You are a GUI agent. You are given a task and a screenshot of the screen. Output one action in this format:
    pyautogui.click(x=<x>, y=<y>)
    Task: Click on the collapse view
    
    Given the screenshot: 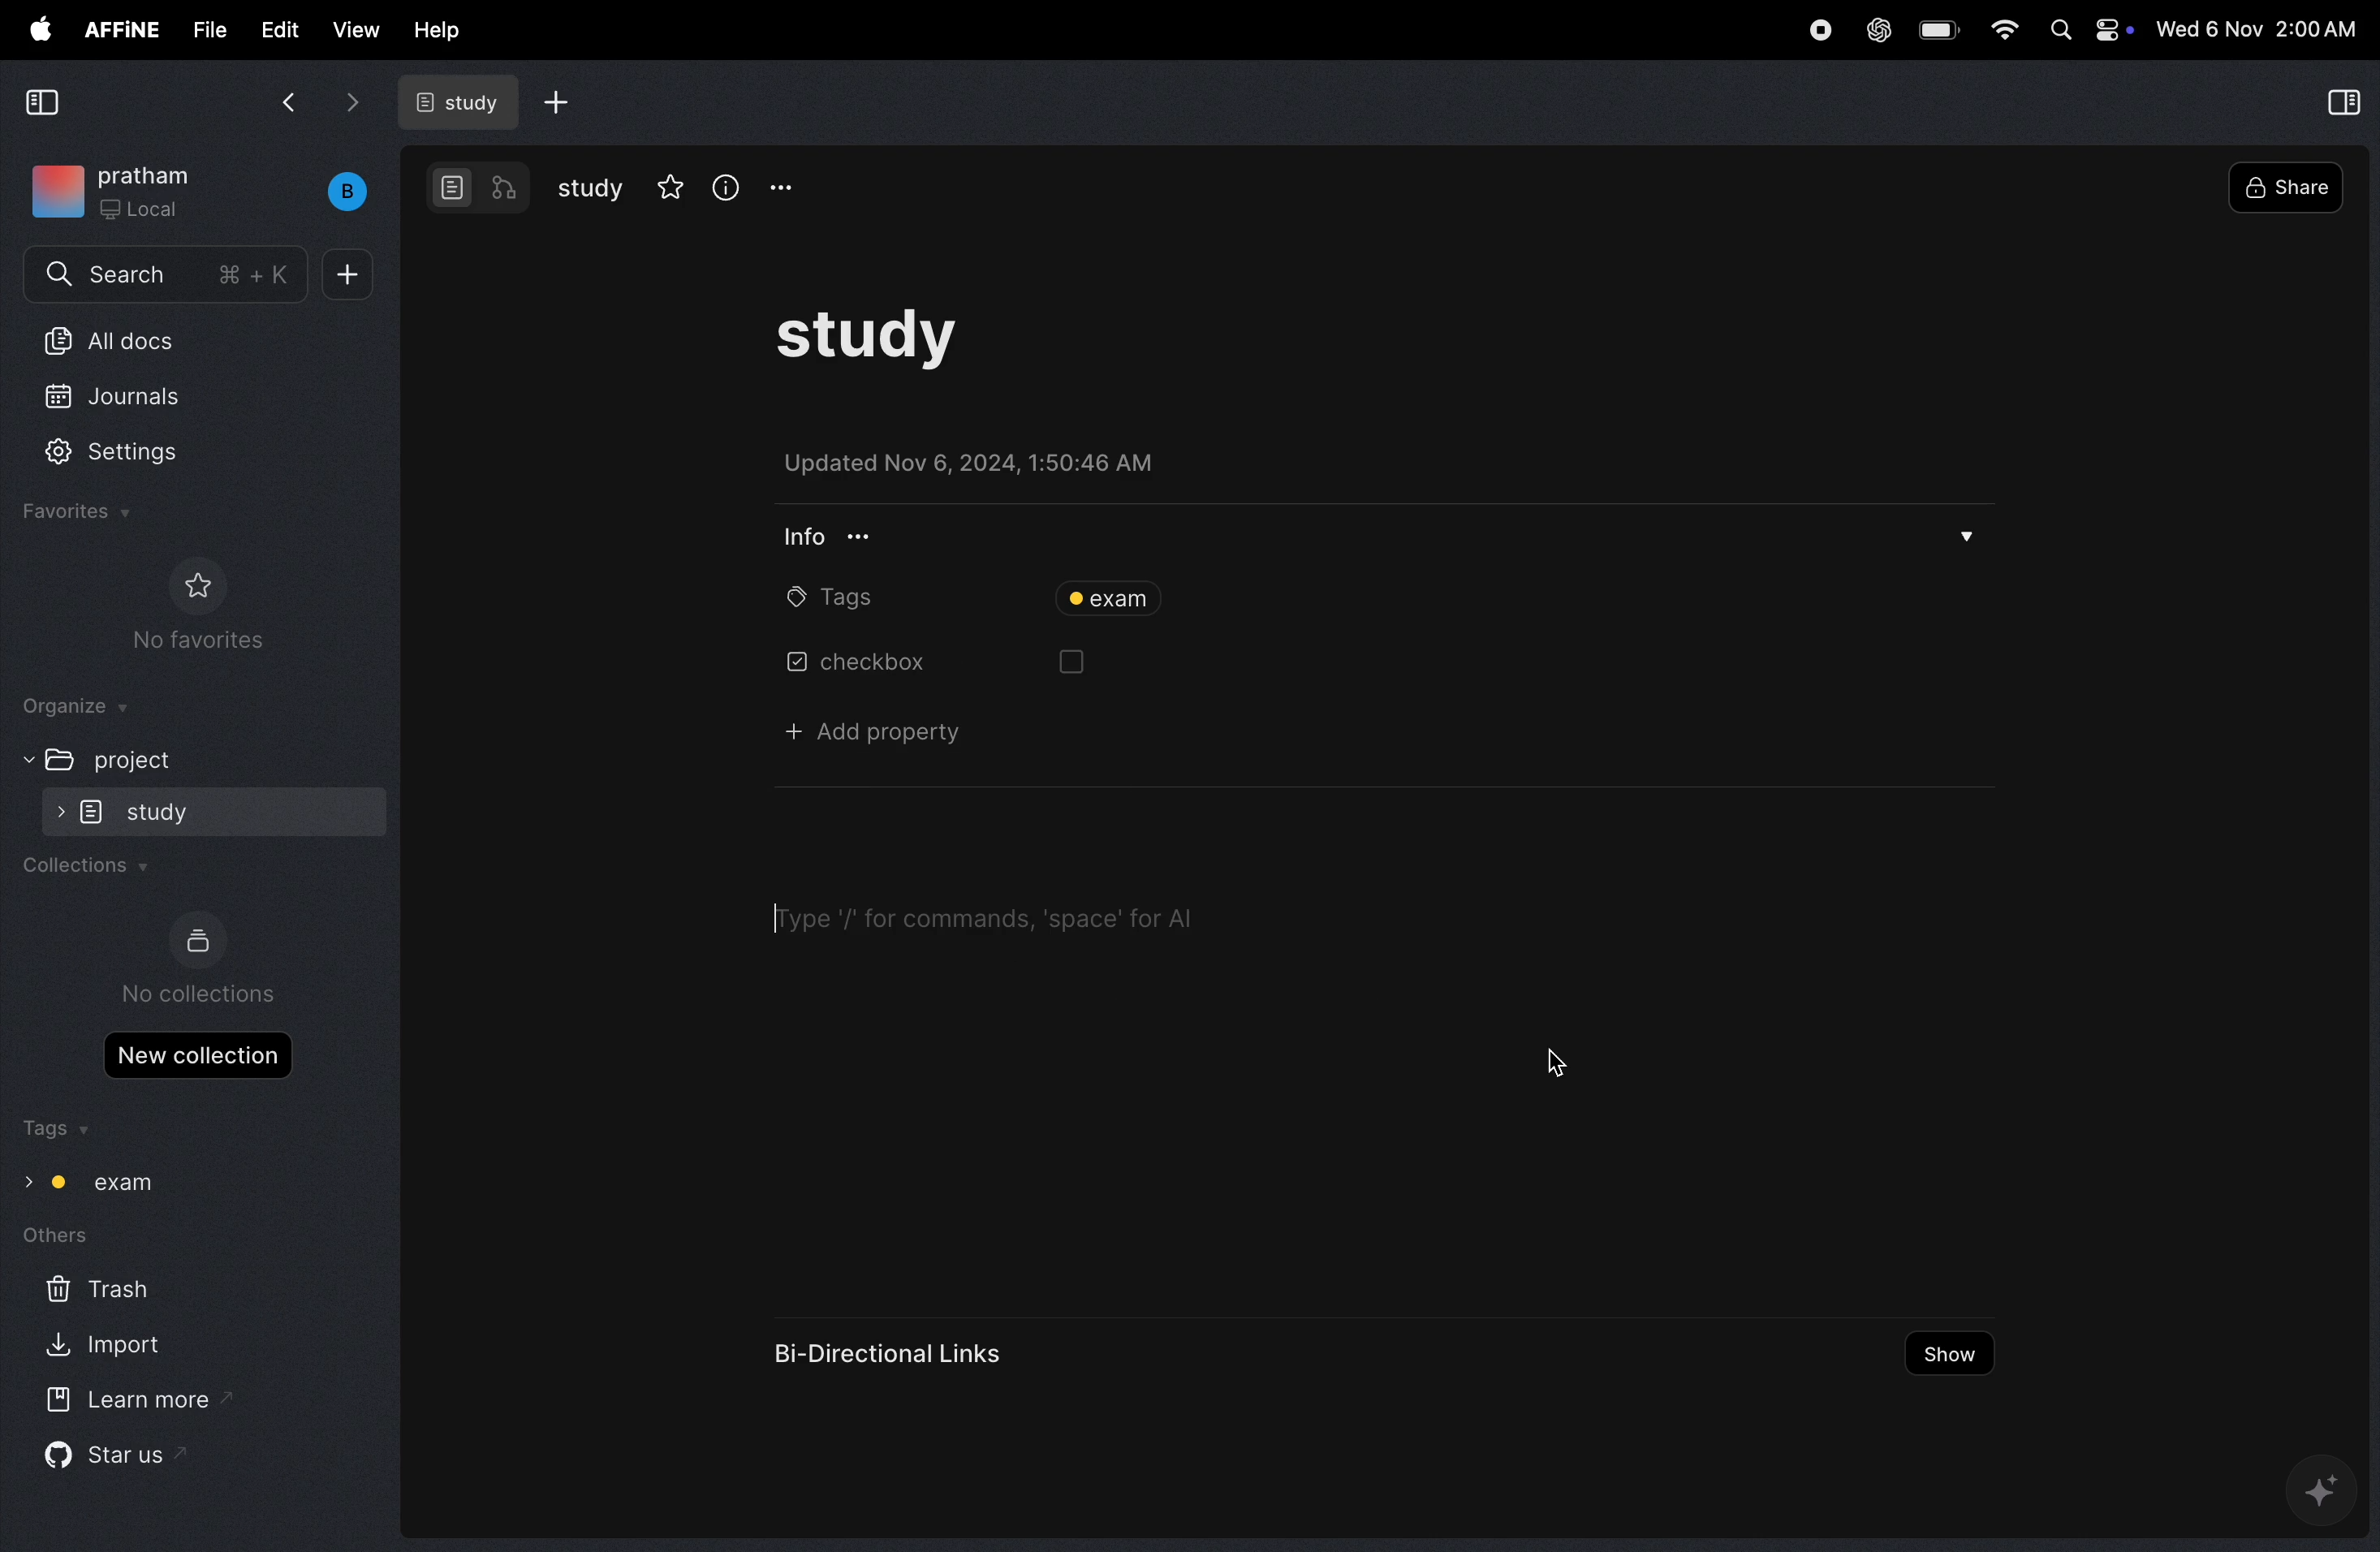 What is the action you would take?
    pyautogui.click(x=2342, y=104)
    